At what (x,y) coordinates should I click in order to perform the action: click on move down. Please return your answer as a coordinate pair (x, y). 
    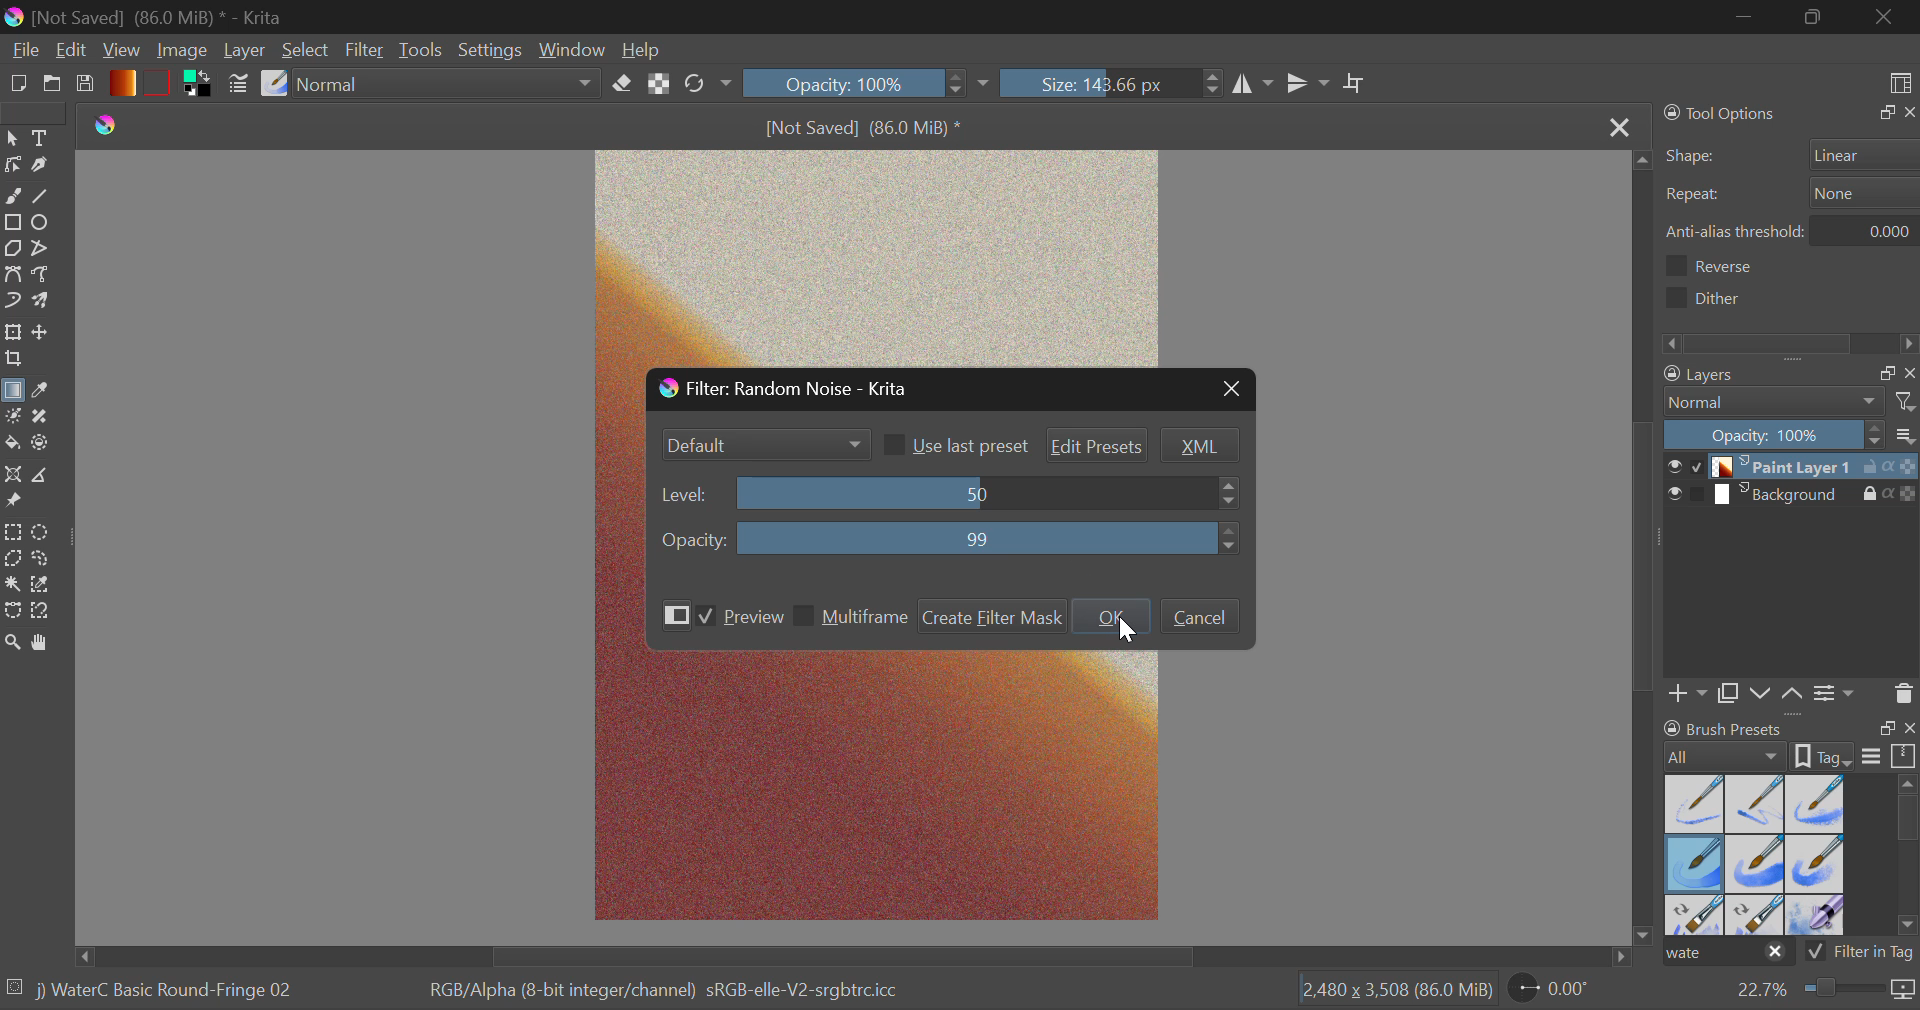
    Looking at the image, I should click on (1644, 929).